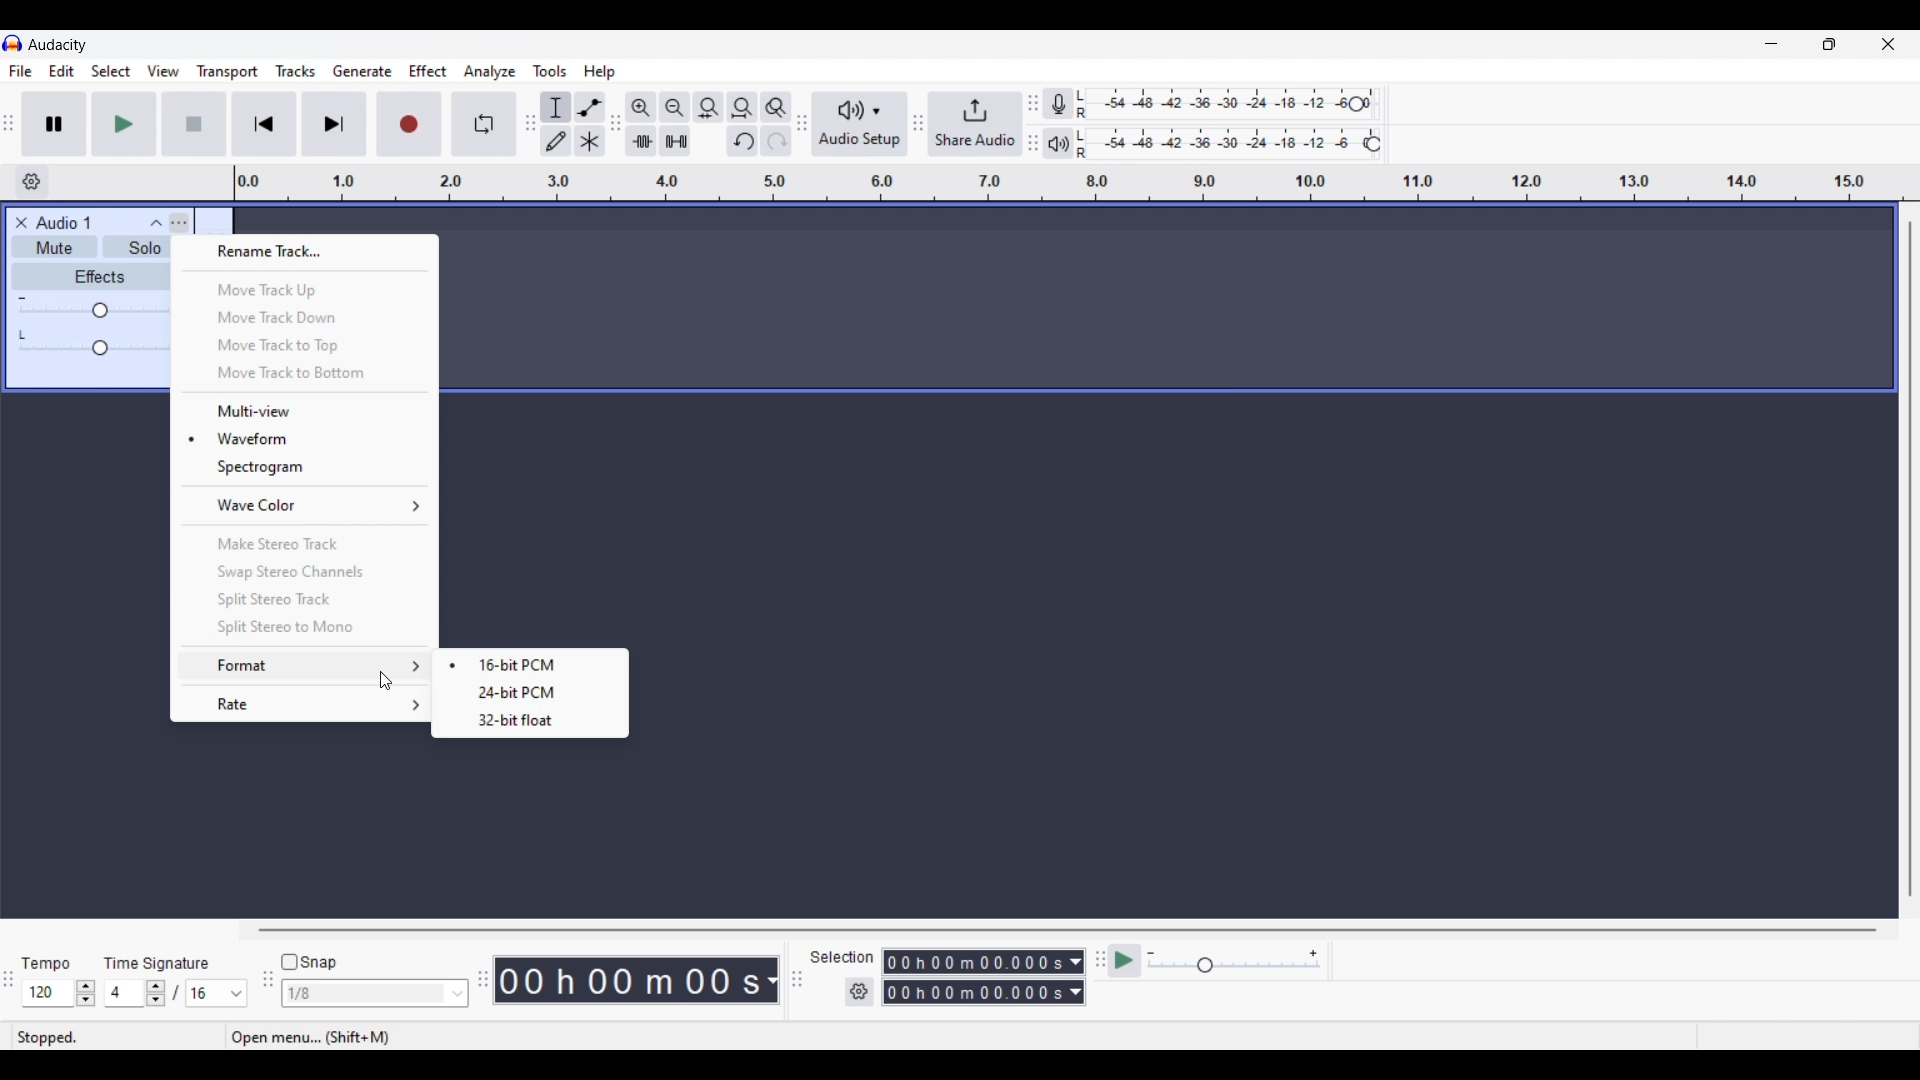 Image resolution: width=1920 pixels, height=1080 pixels. I want to click on Effects, so click(99, 276).